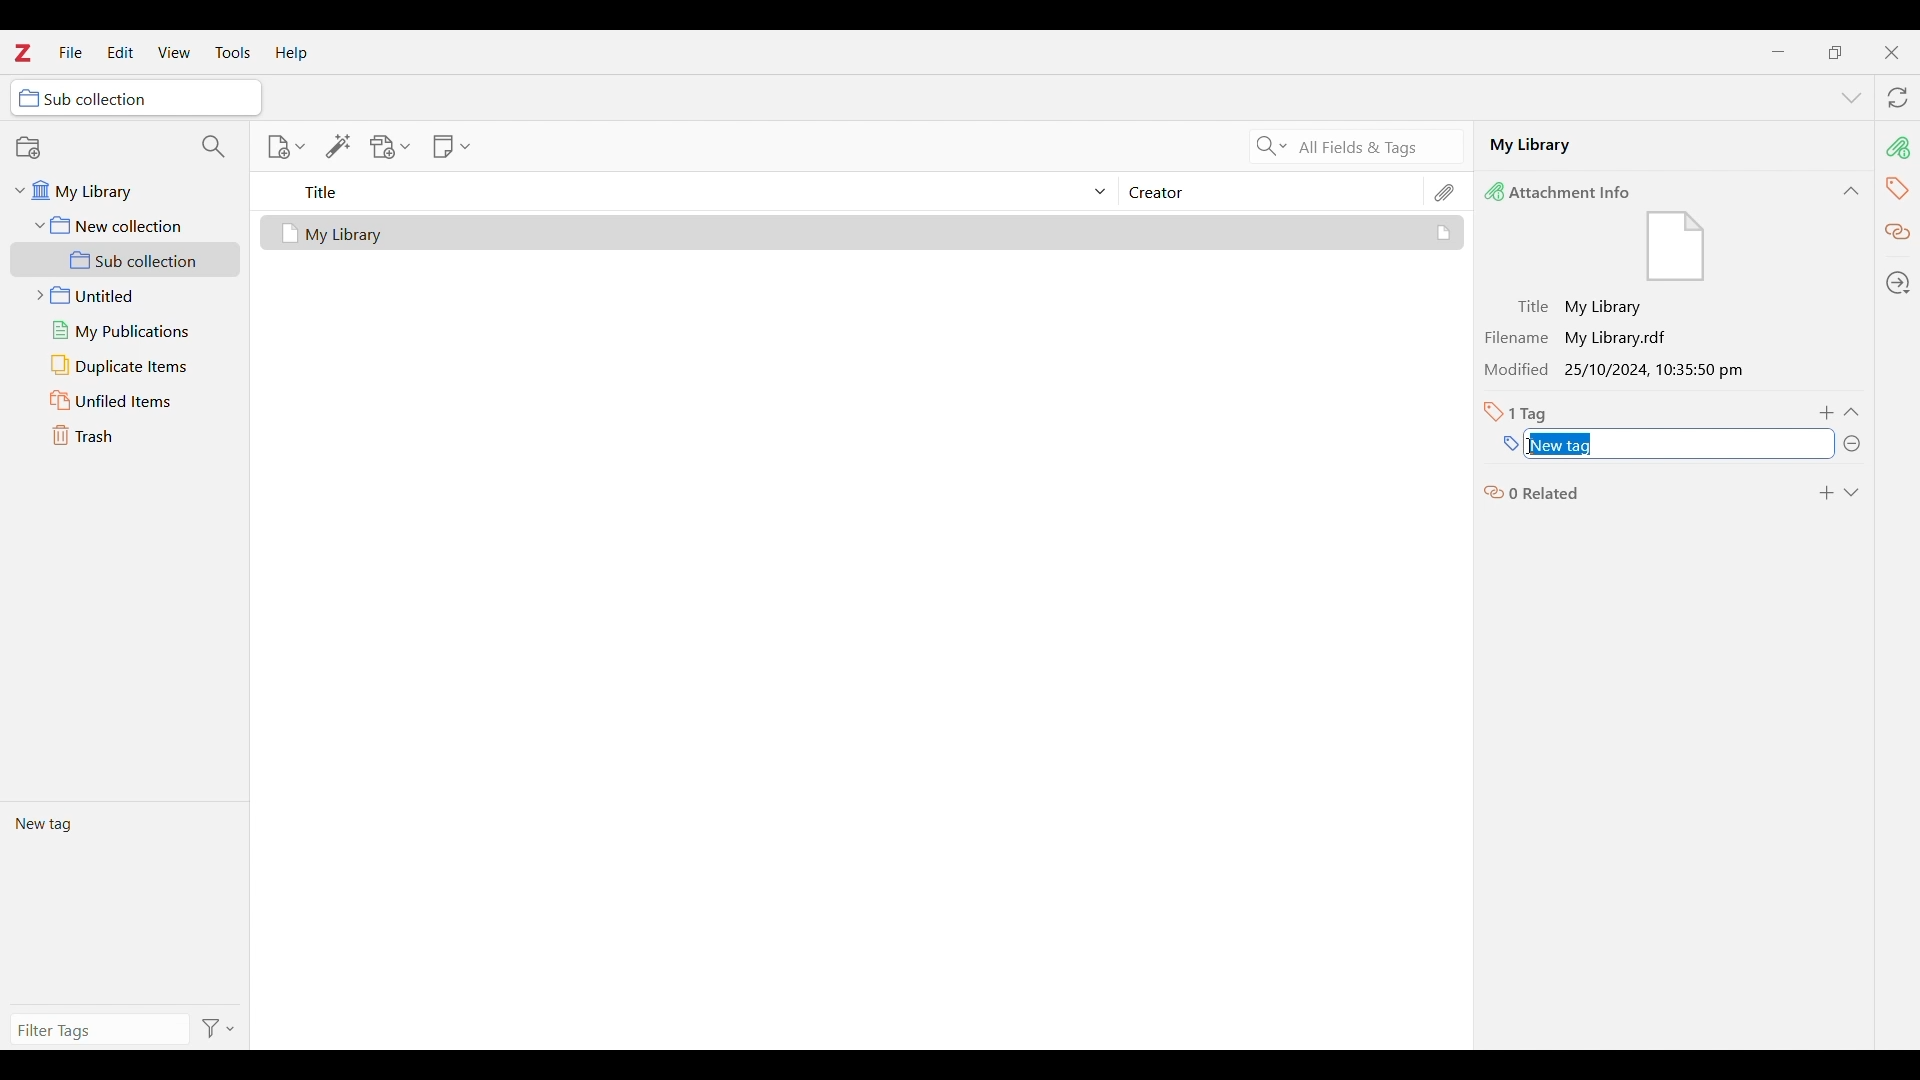 Image resolution: width=1920 pixels, height=1080 pixels. Describe the element at coordinates (1582, 307) in the screenshot. I see `Title: My Library` at that location.